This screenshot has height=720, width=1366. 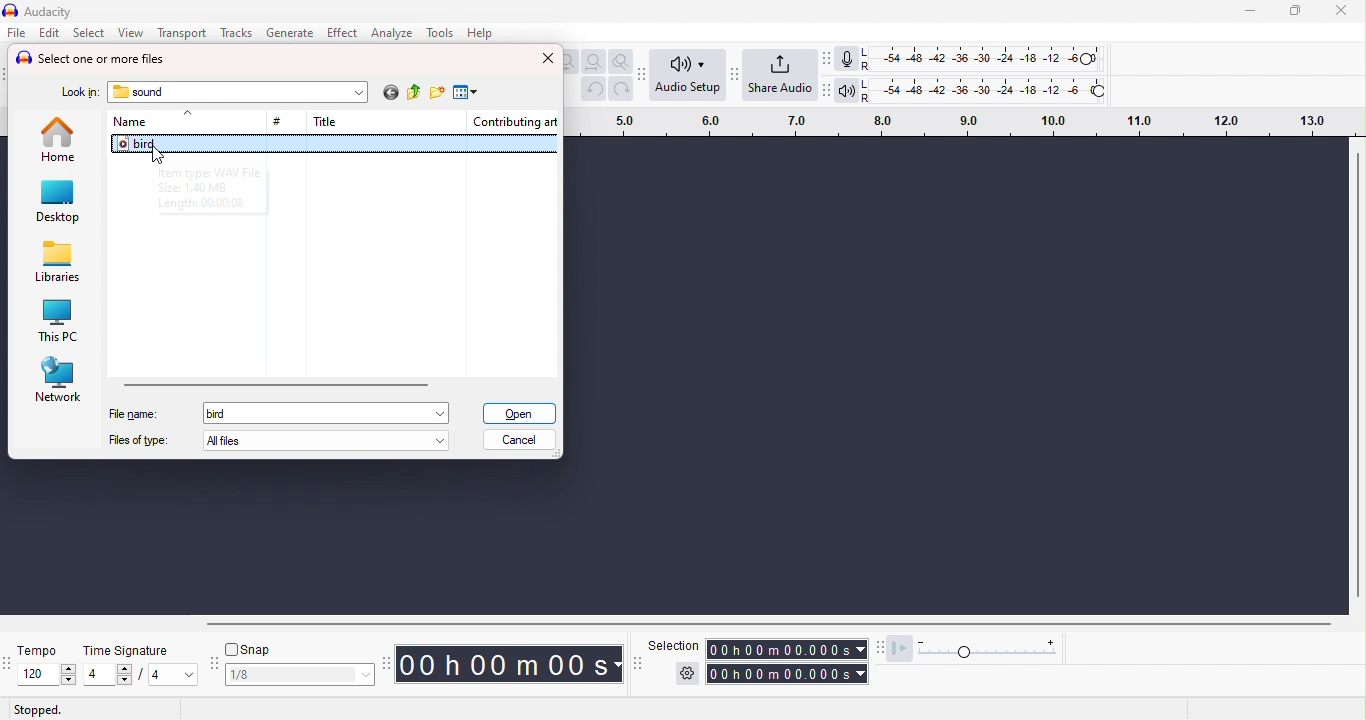 I want to click on Audio setup tool bar, so click(x=645, y=73).